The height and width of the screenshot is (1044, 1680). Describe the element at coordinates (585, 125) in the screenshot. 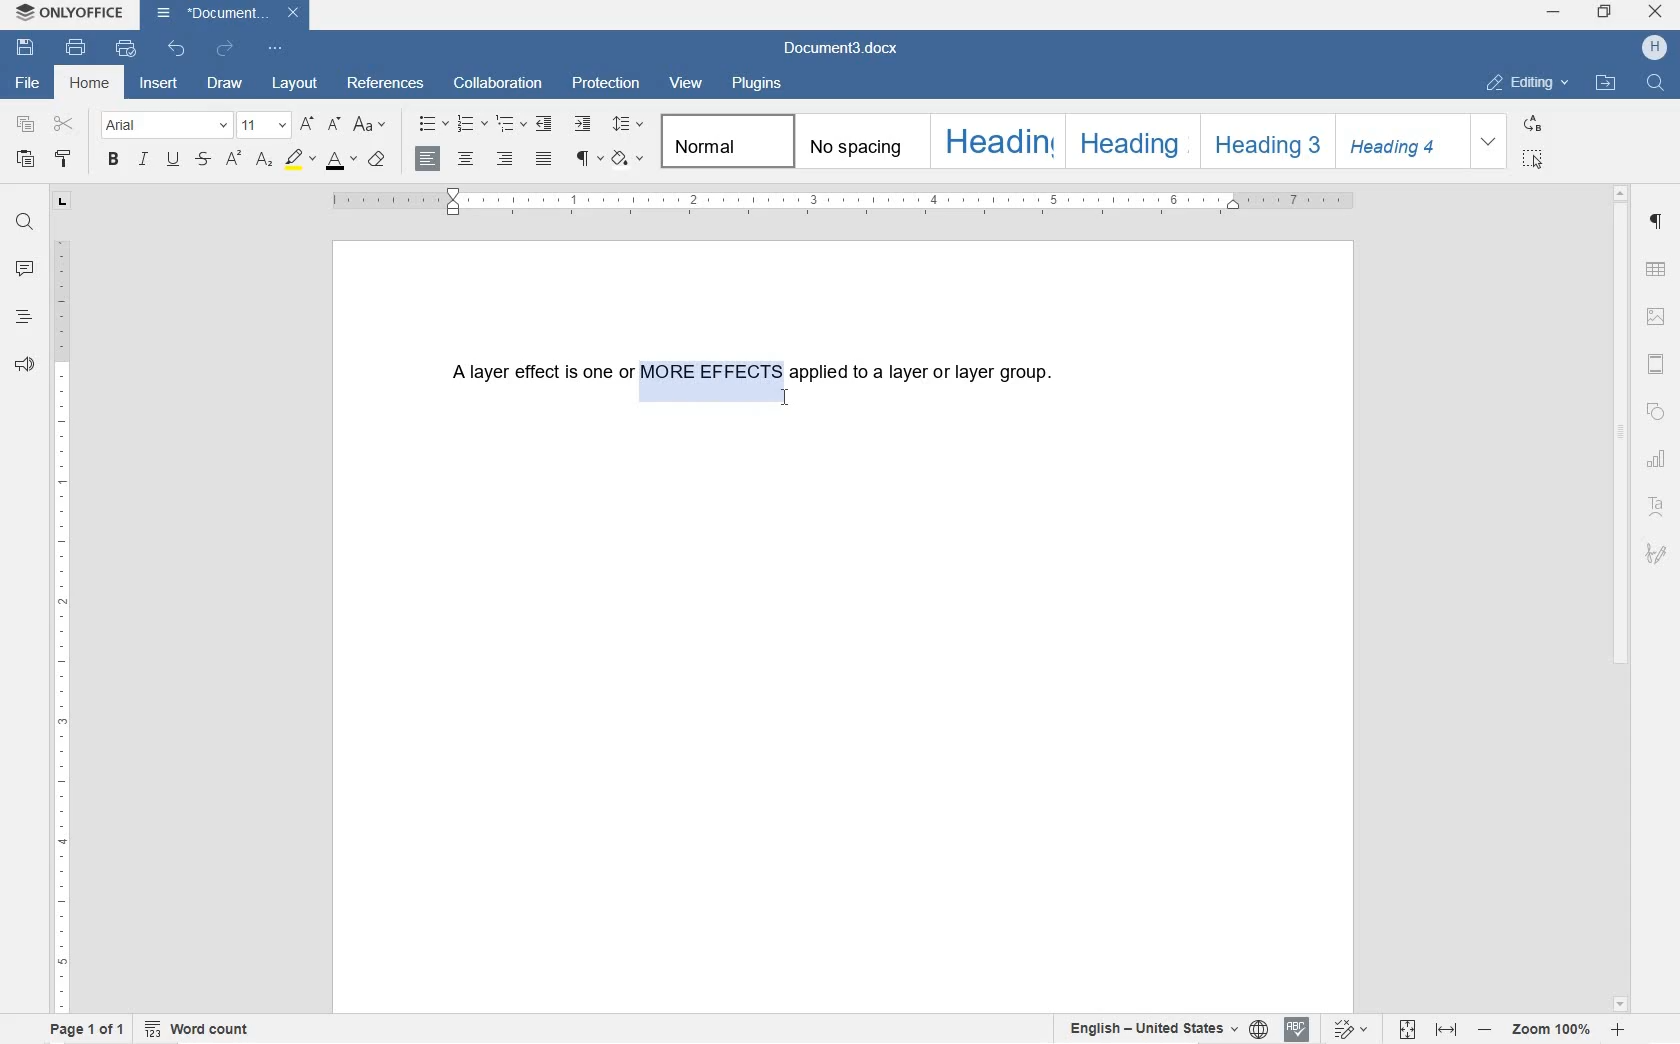

I see `INCREASE INDENT` at that location.